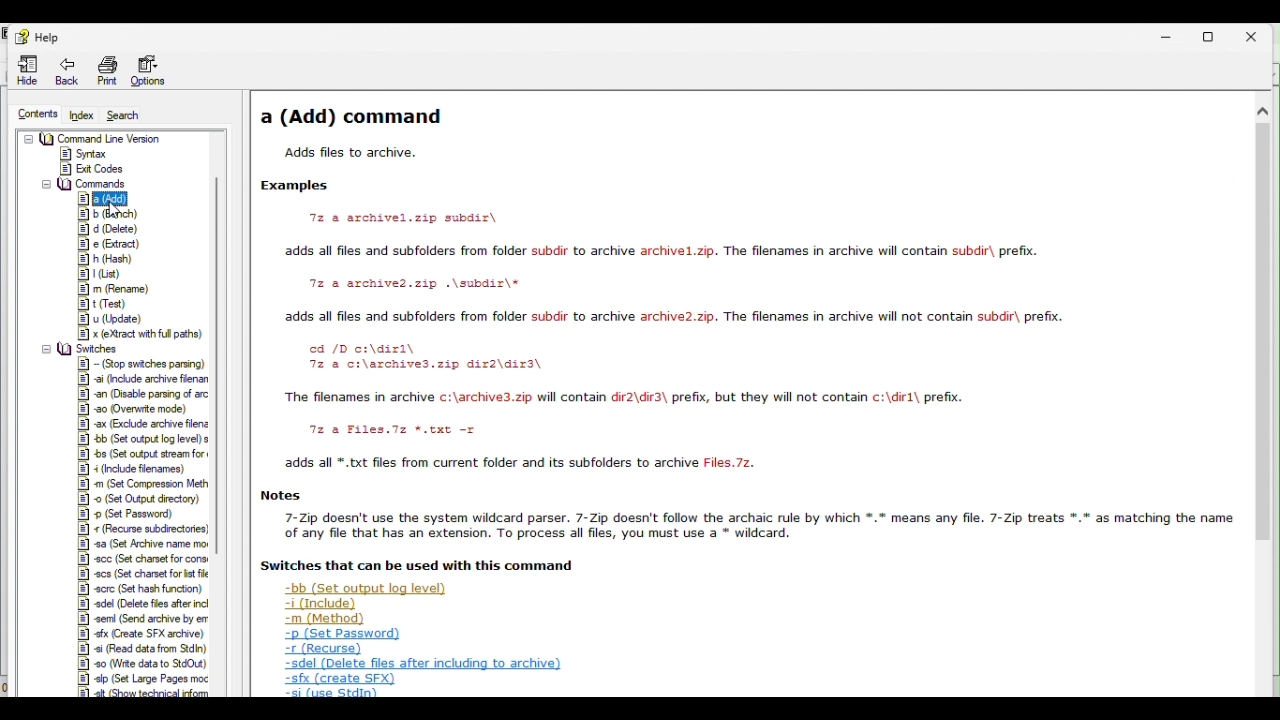  Describe the element at coordinates (455, 219) in the screenshot. I see `text` at that location.